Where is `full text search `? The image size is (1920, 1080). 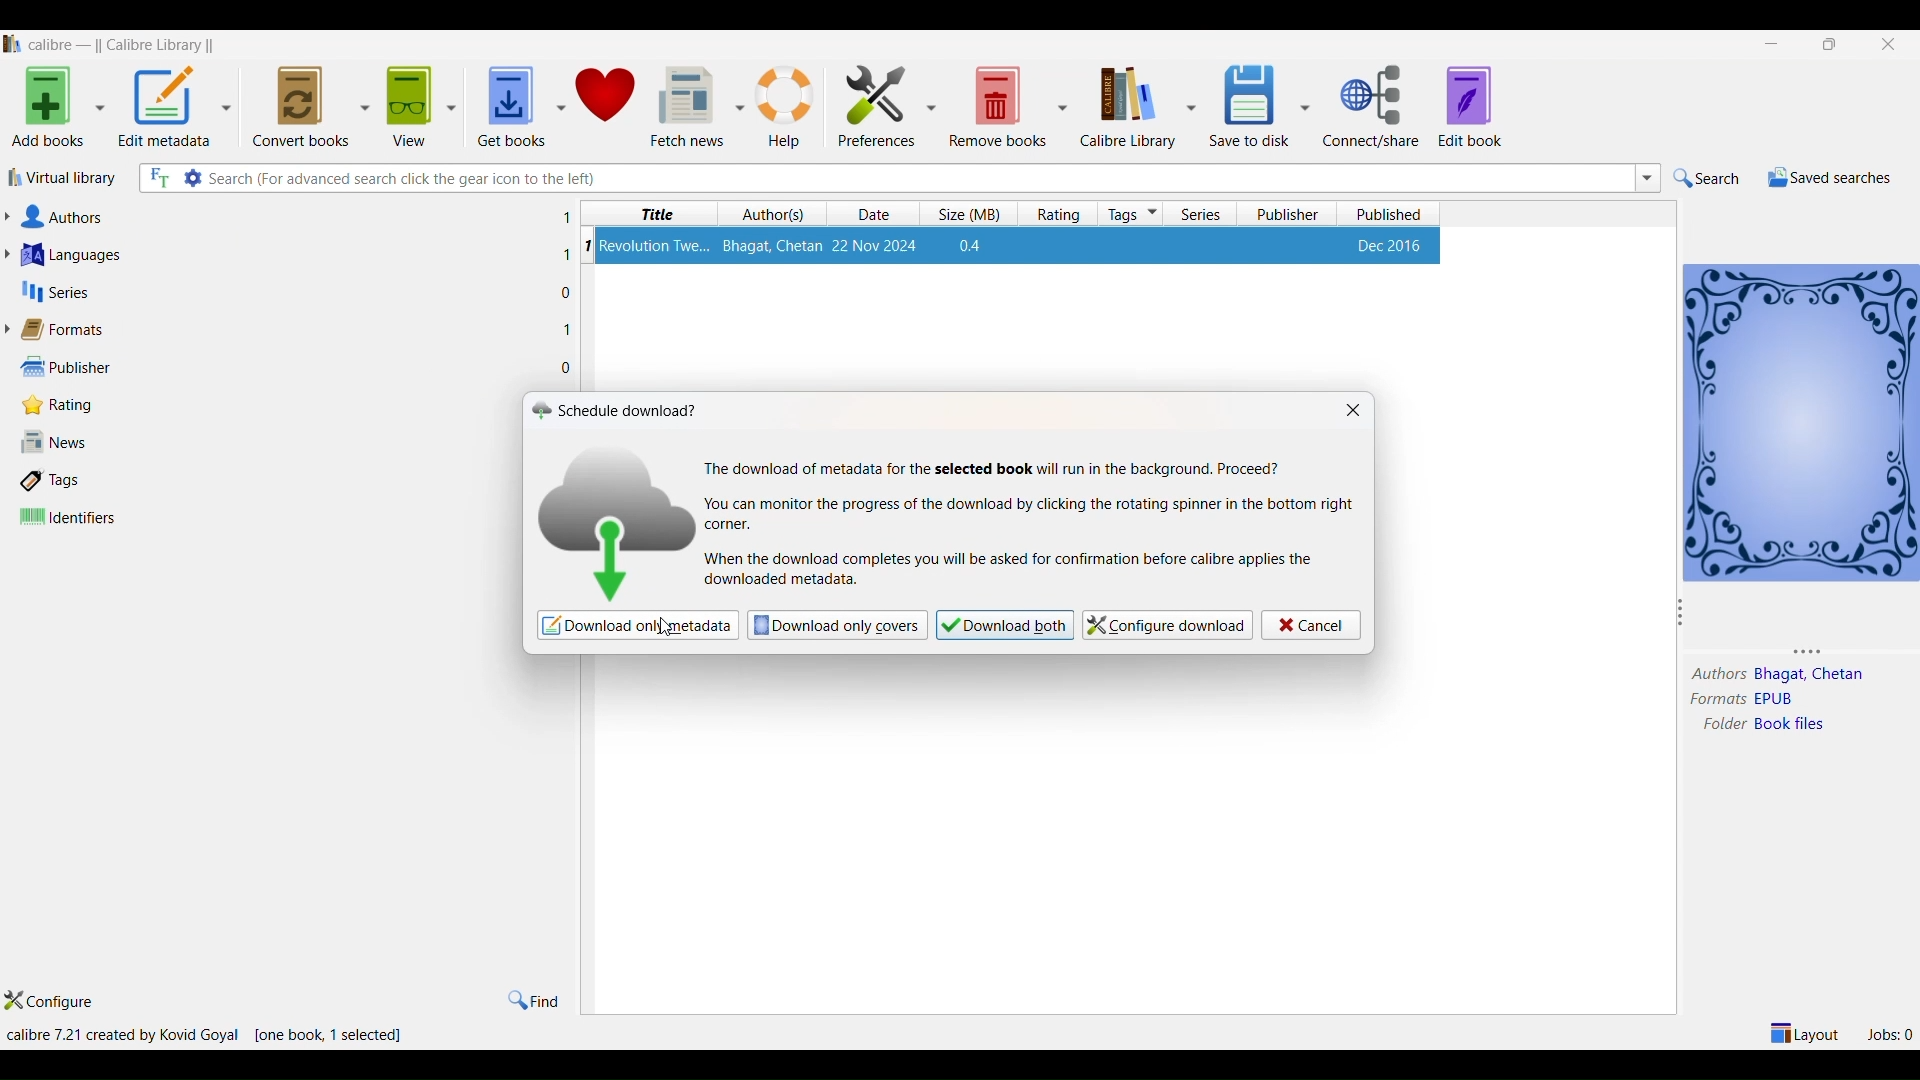
full text search  is located at coordinates (159, 179).